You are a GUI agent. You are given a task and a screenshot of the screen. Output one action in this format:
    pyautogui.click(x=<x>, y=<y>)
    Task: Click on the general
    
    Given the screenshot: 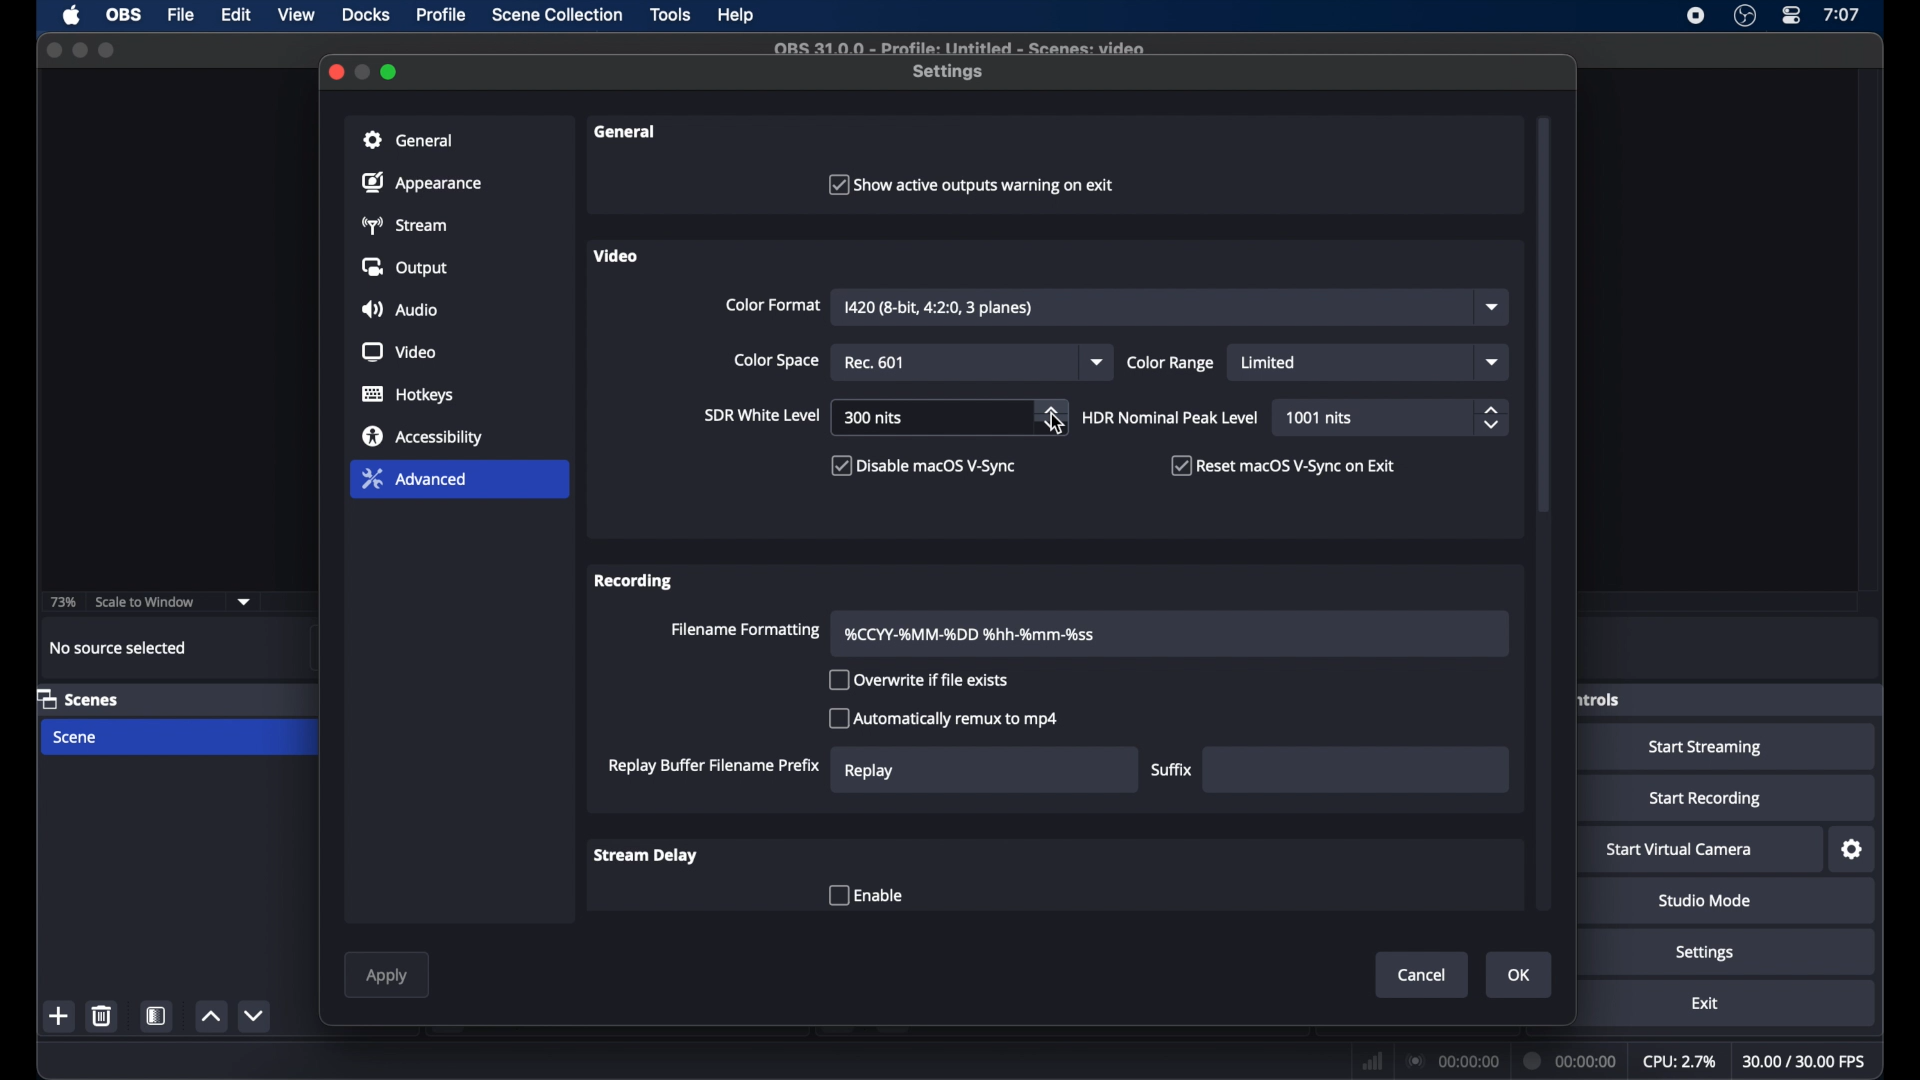 What is the action you would take?
    pyautogui.click(x=628, y=131)
    